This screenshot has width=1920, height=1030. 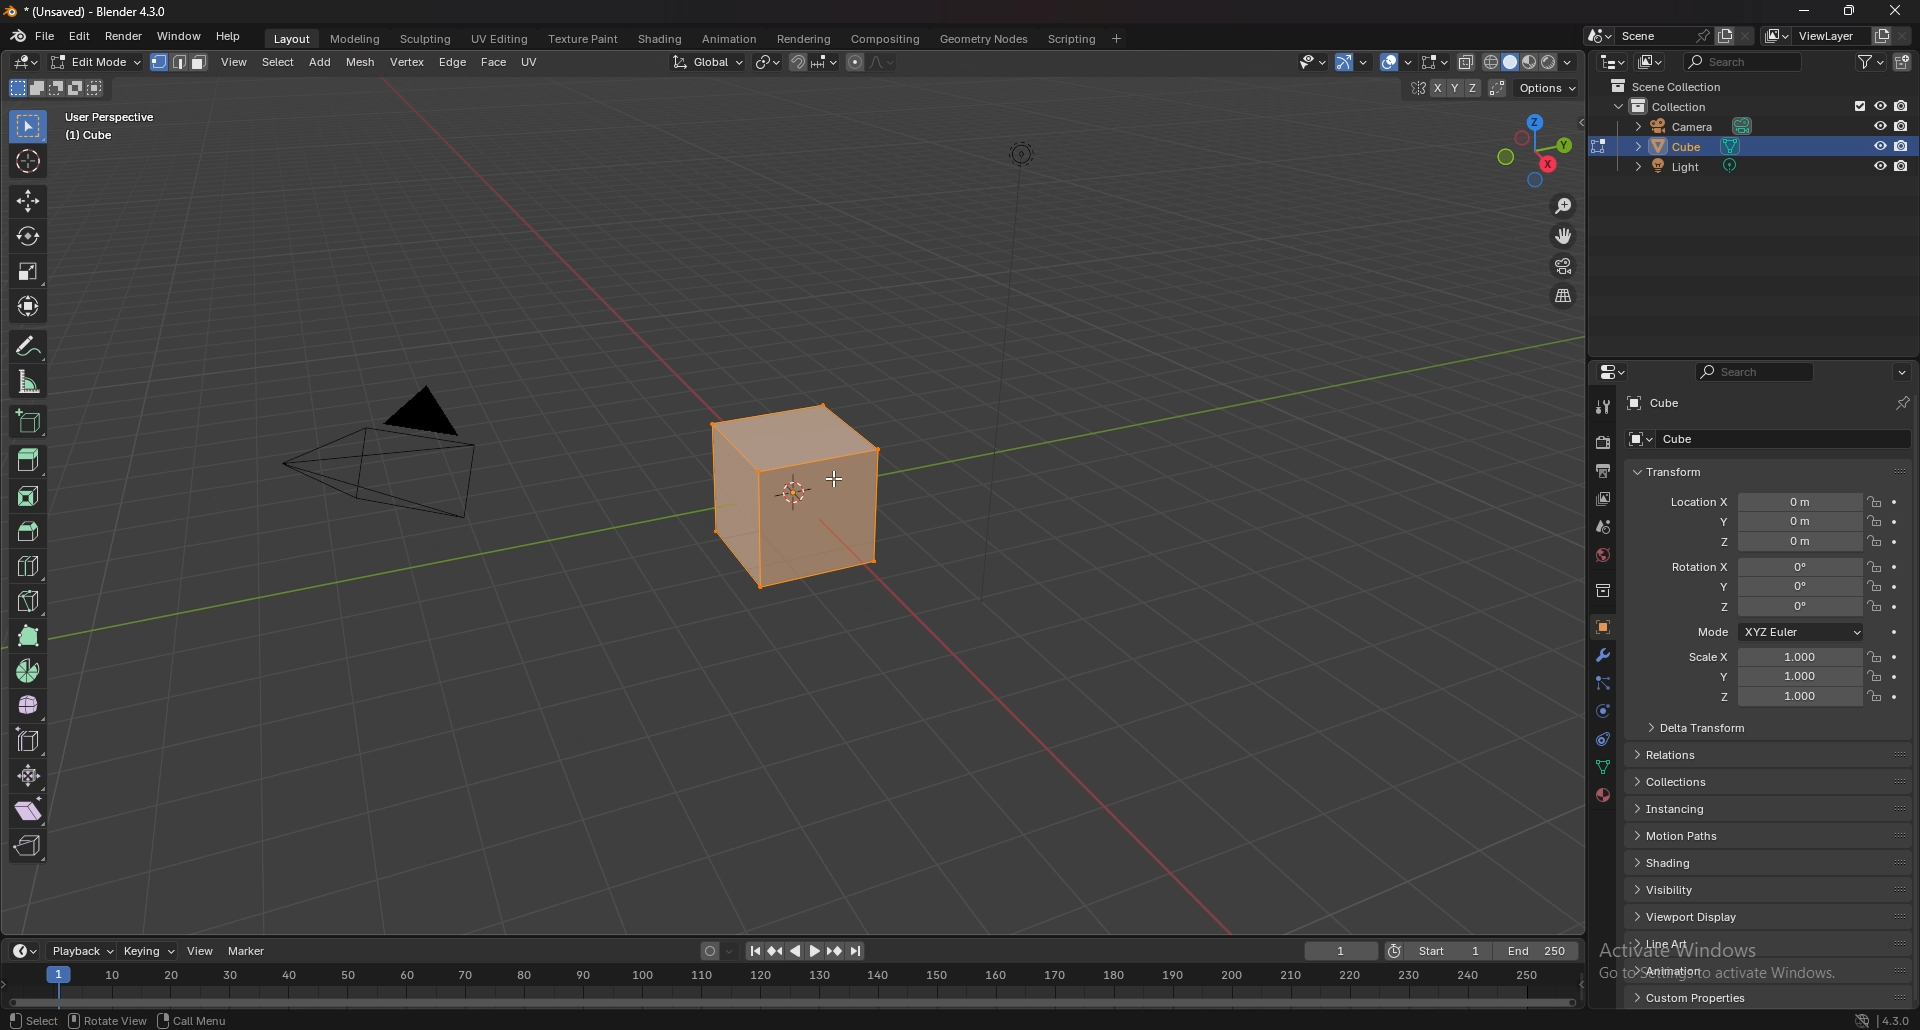 What do you see at coordinates (1895, 697) in the screenshot?
I see `animate property` at bounding box center [1895, 697].